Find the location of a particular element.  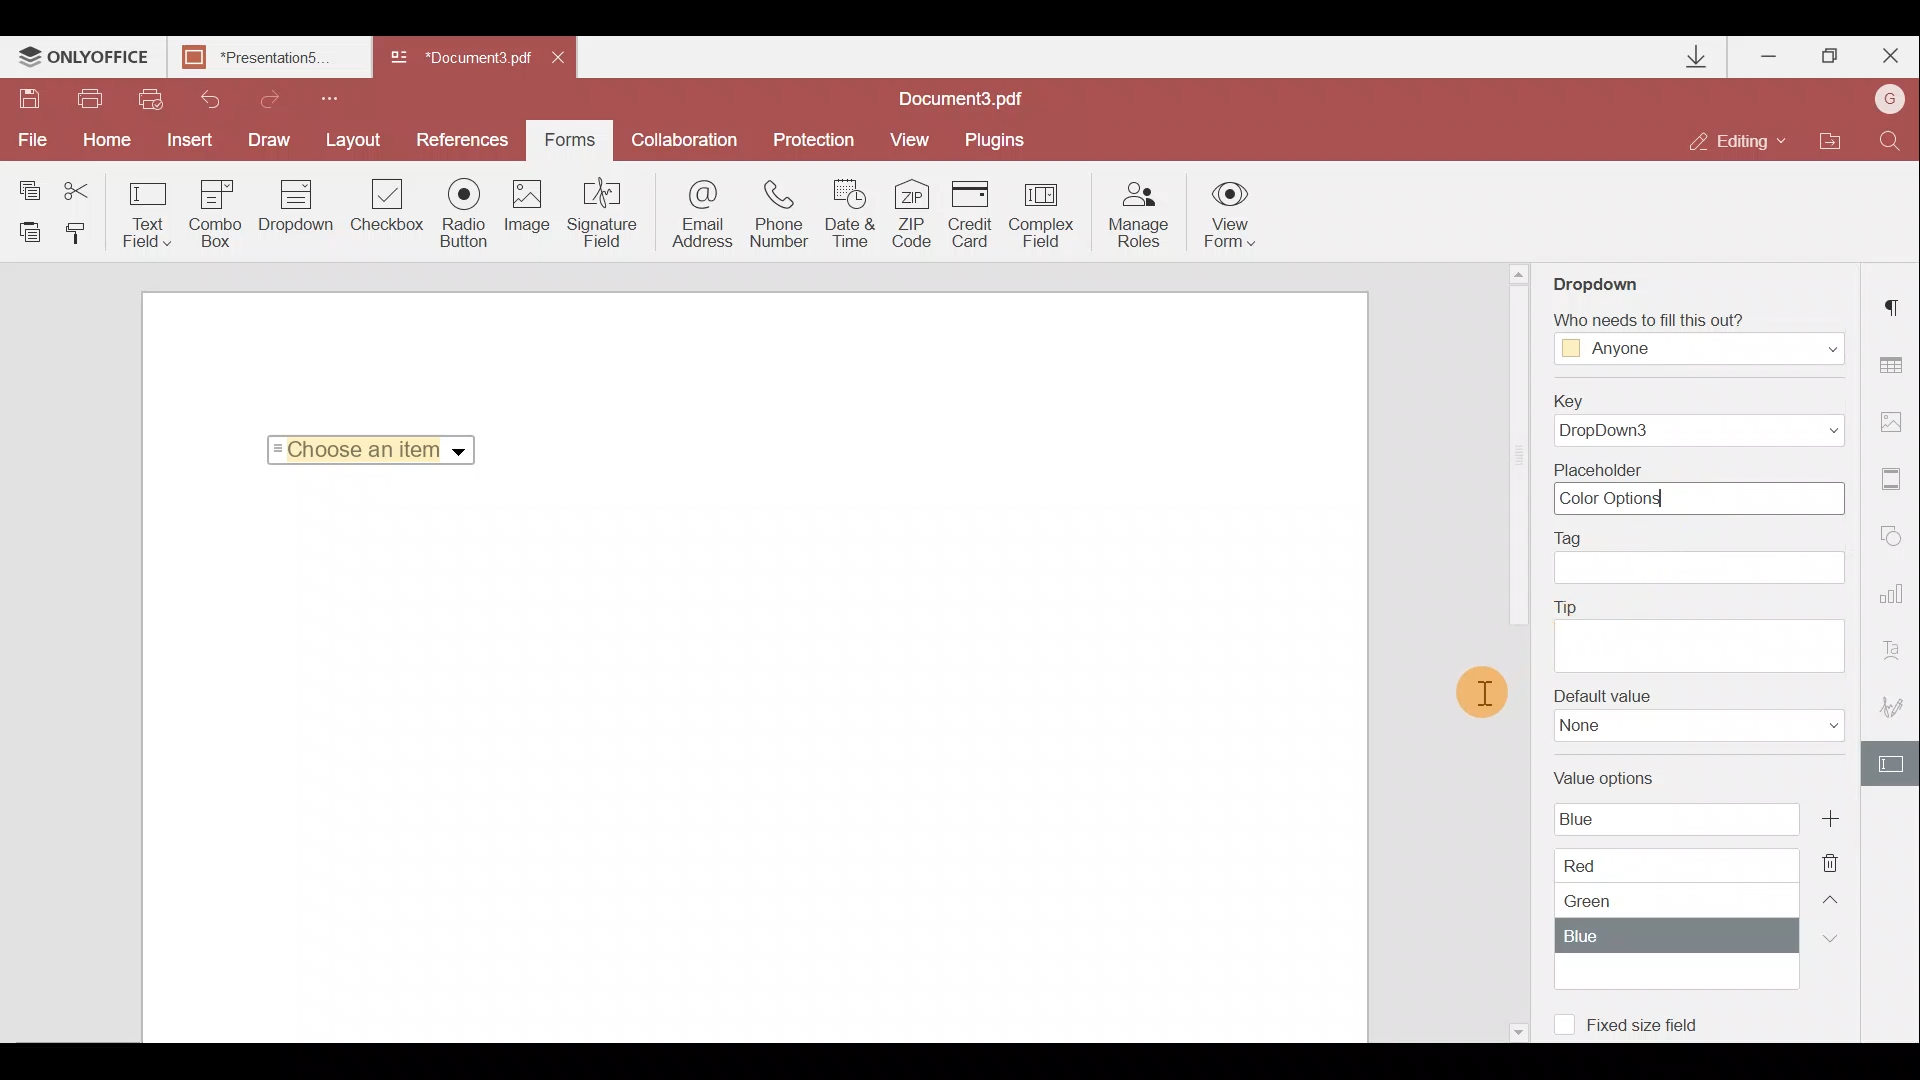

Scroll down is located at coordinates (1516, 1029).